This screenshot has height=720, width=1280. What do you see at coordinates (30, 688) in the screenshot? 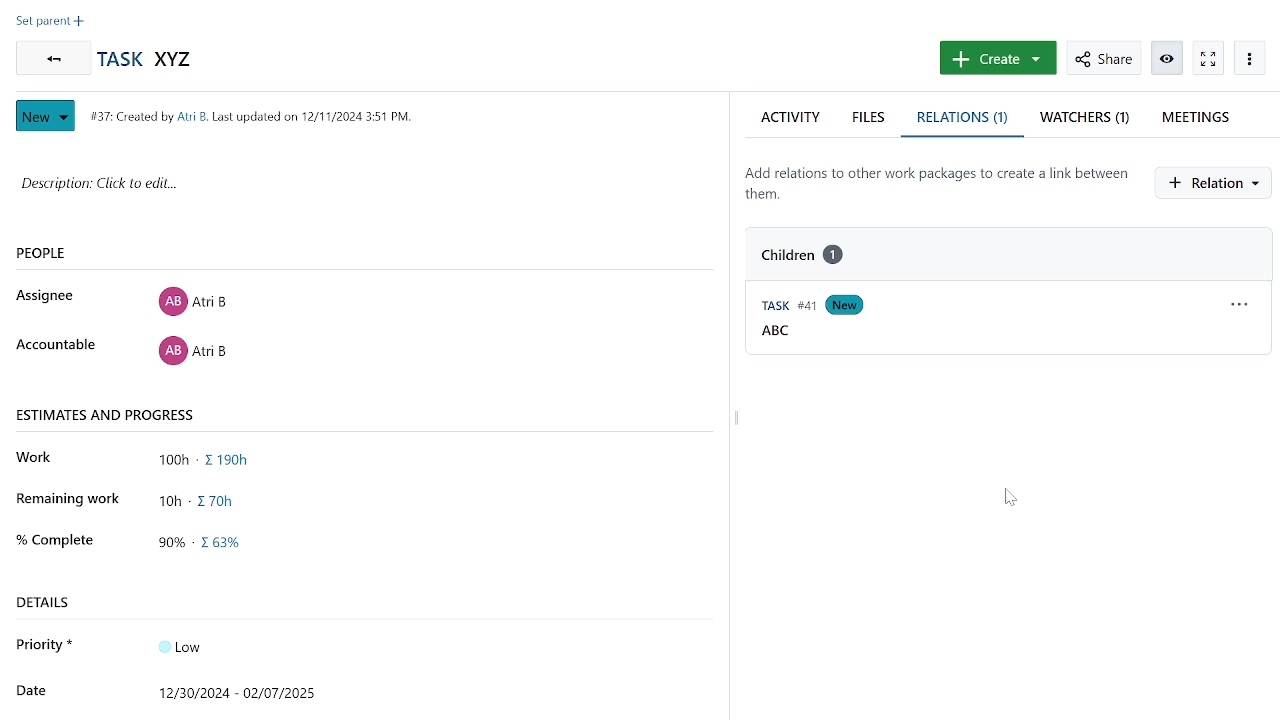
I see `date` at bounding box center [30, 688].